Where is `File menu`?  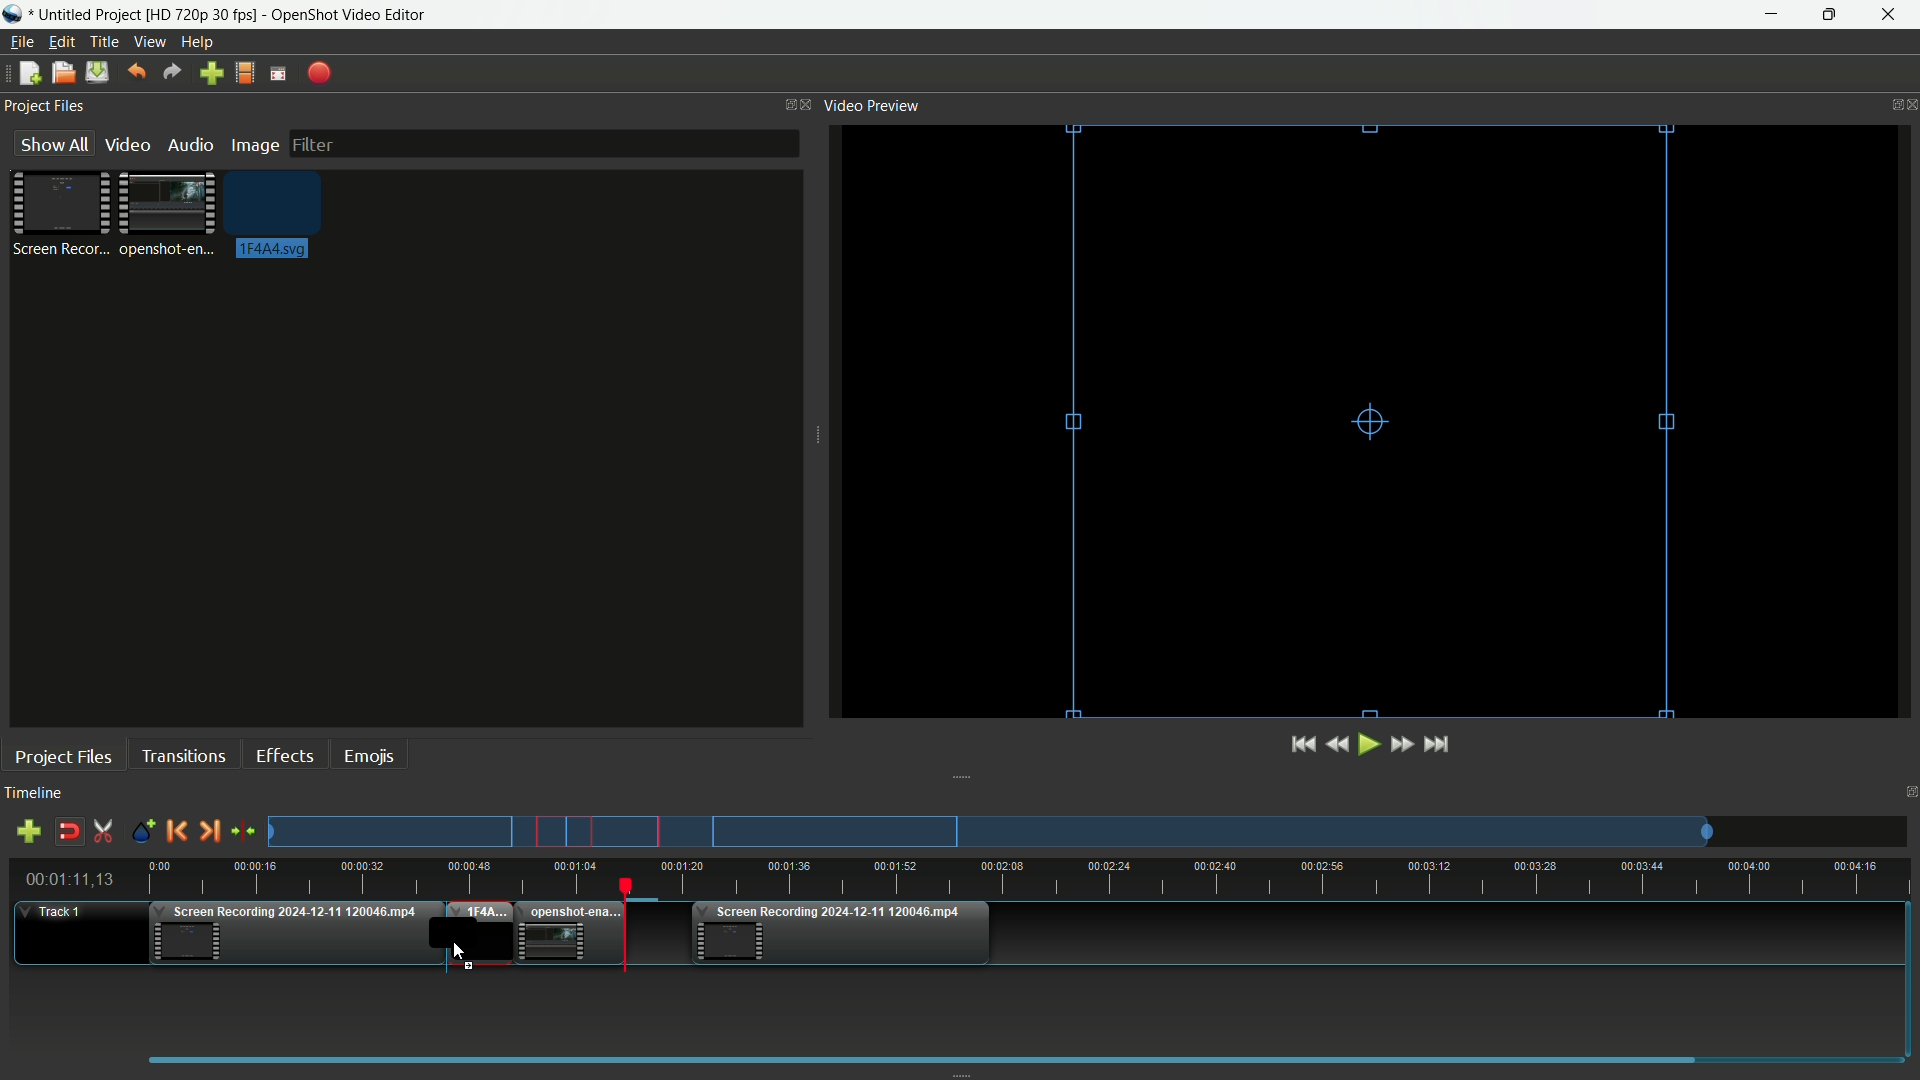 File menu is located at coordinates (18, 44).